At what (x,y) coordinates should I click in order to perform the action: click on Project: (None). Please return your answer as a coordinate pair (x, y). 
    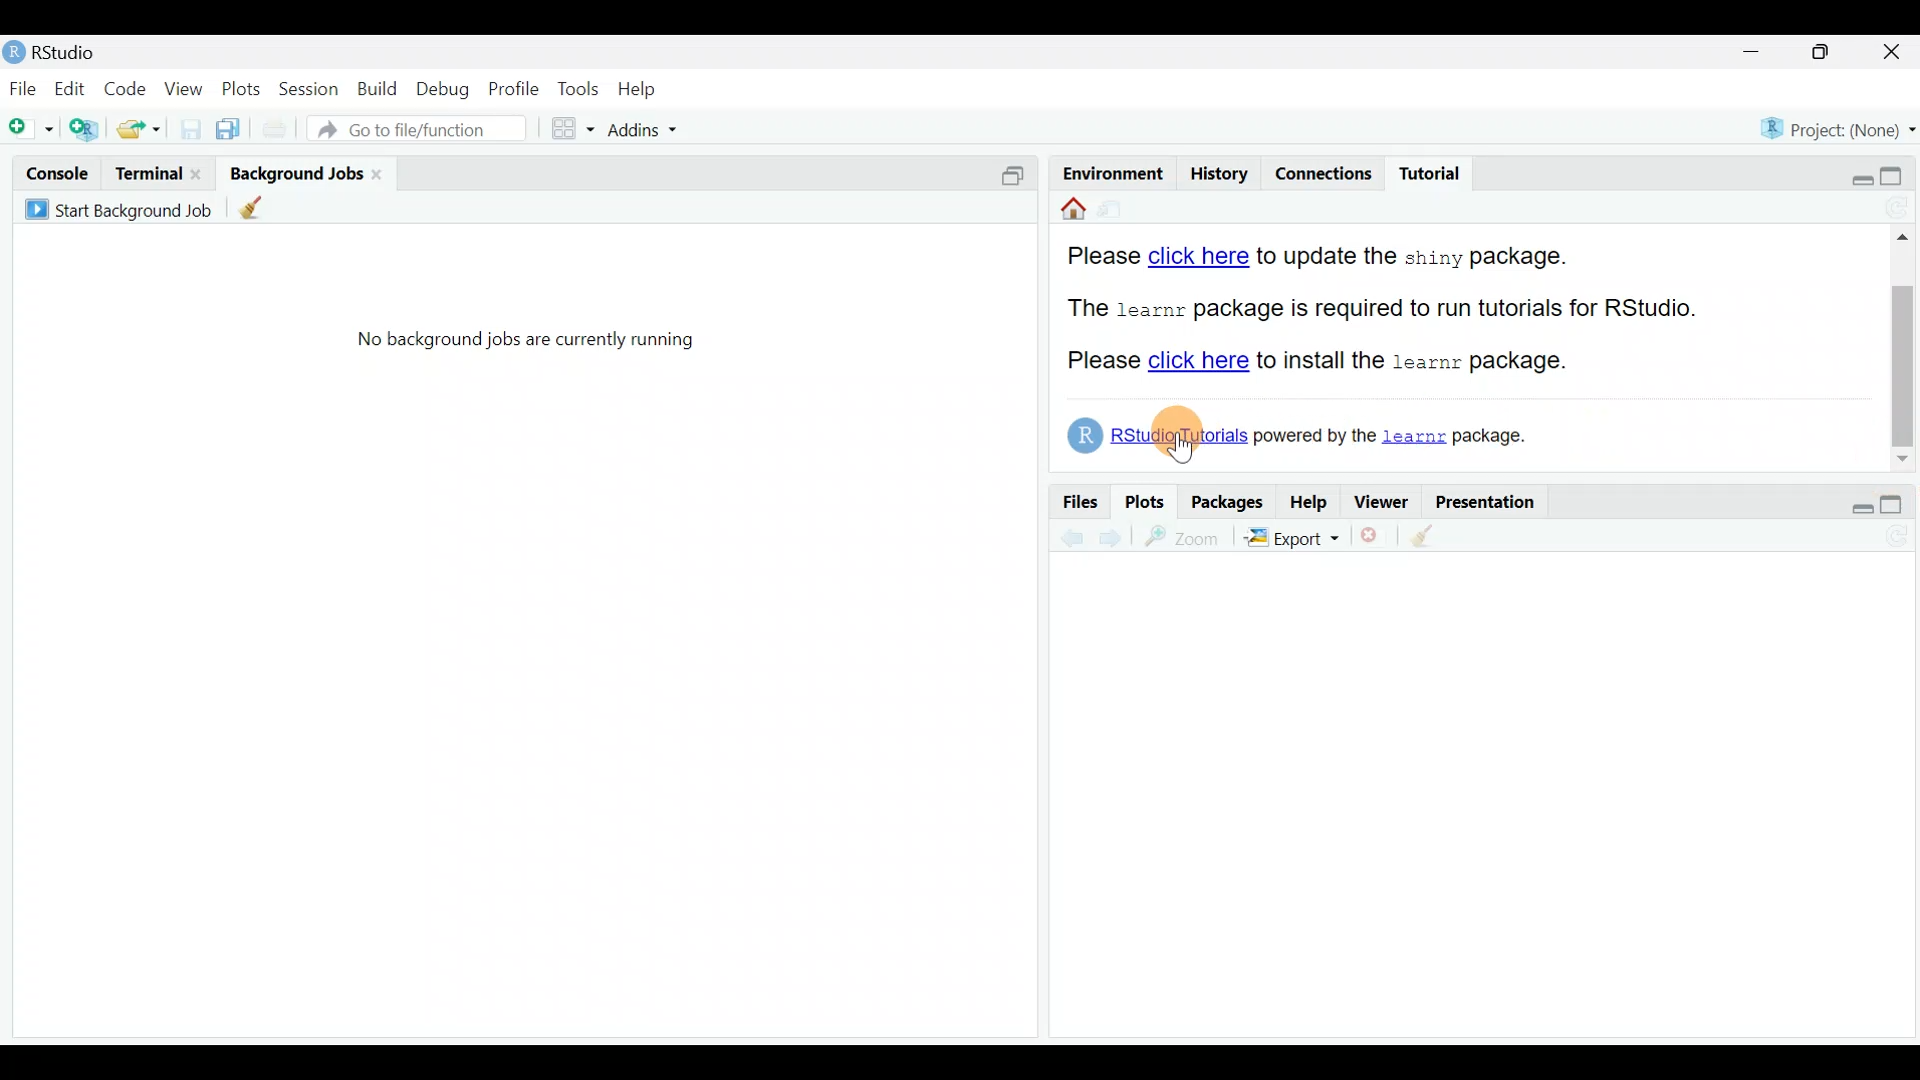
    Looking at the image, I should click on (1835, 129).